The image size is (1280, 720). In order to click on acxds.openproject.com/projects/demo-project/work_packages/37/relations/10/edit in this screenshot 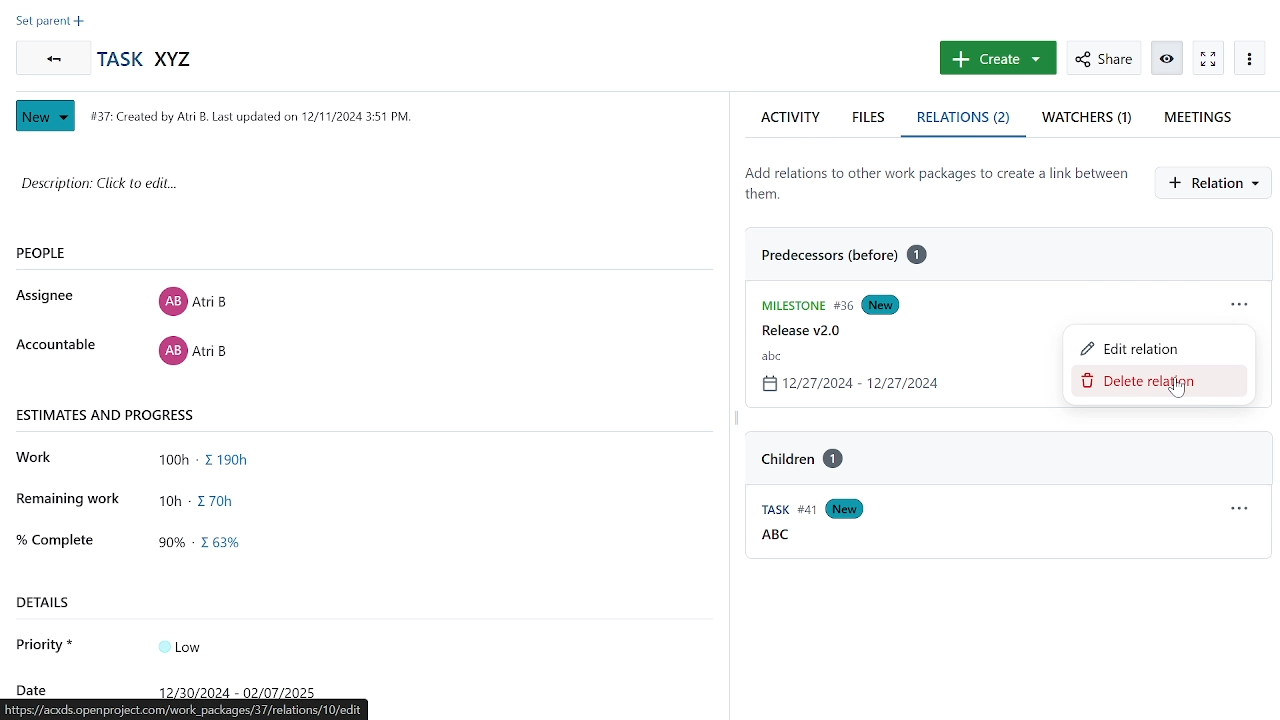, I will do `click(186, 710)`.